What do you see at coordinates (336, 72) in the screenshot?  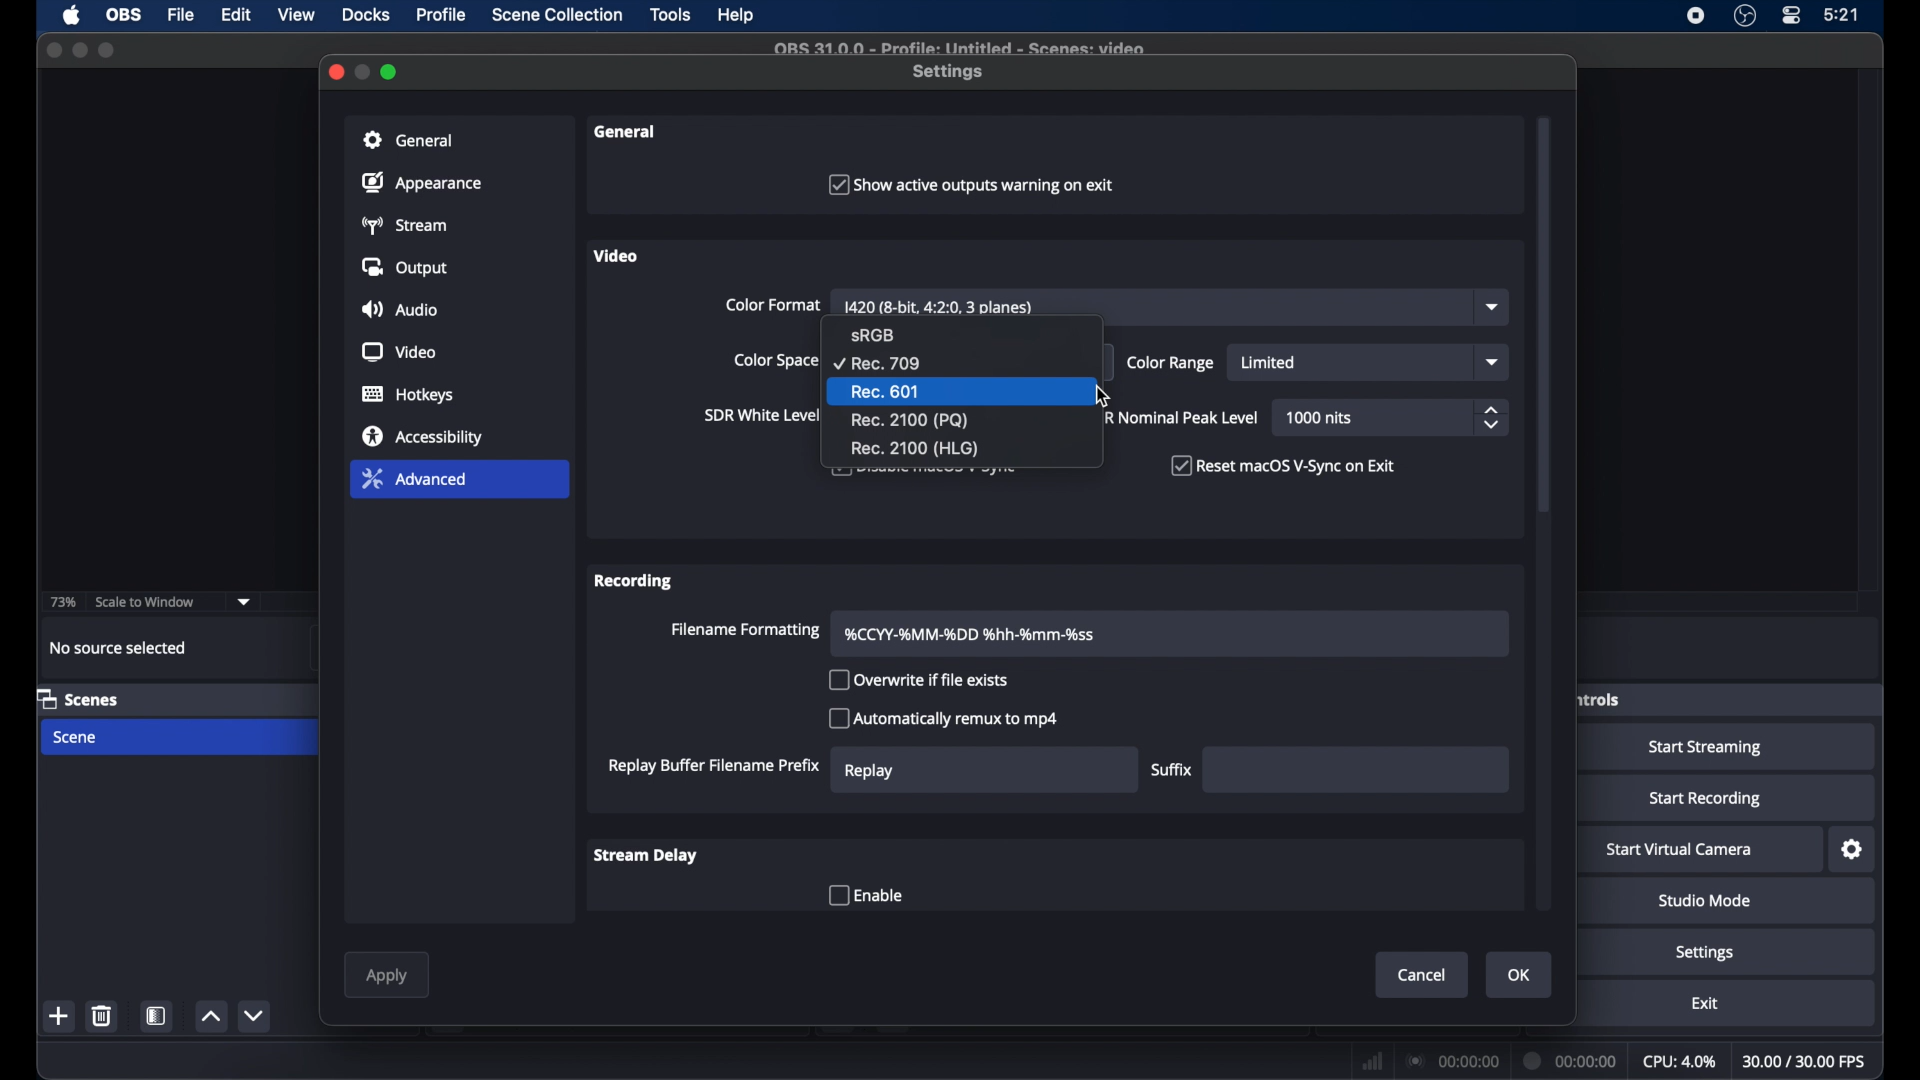 I see `close` at bounding box center [336, 72].